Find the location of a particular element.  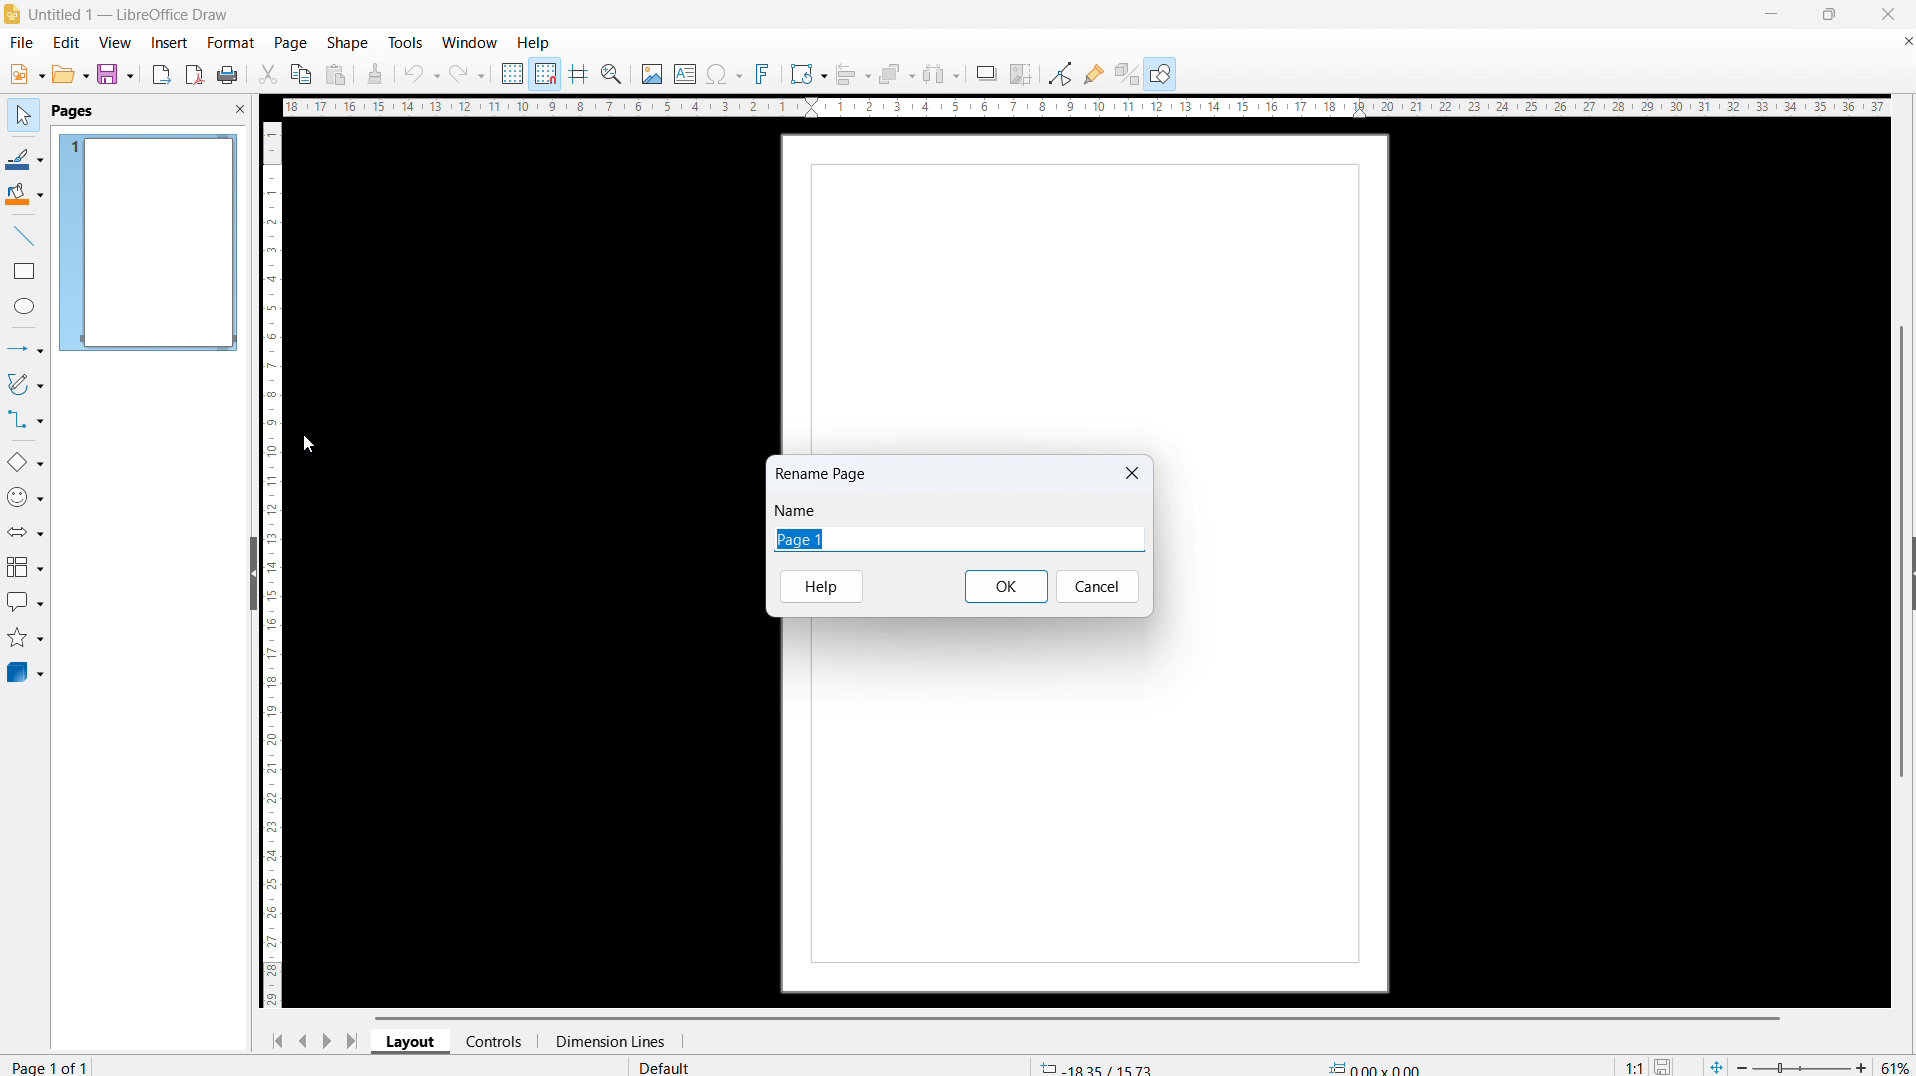

shape is located at coordinates (347, 43).